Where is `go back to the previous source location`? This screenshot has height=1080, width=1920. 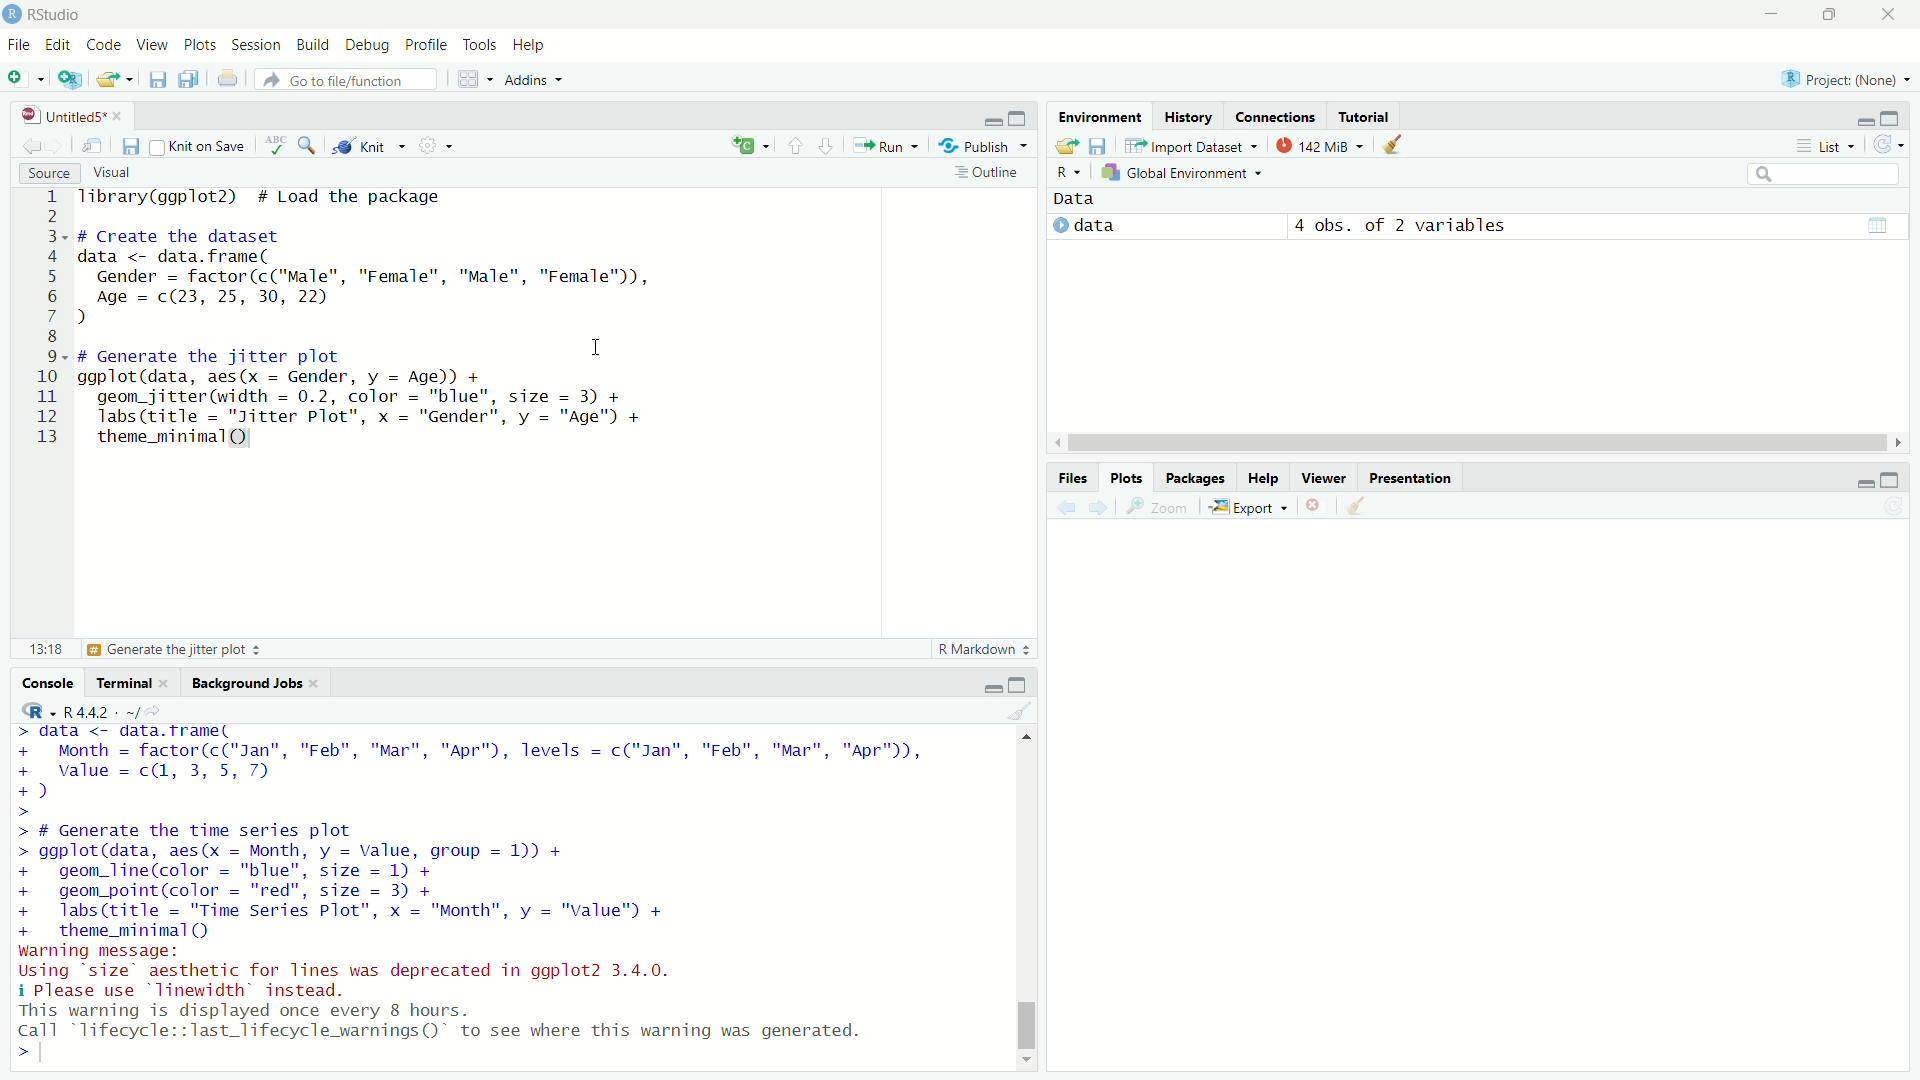
go back to the previous source location is located at coordinates (23, 143).